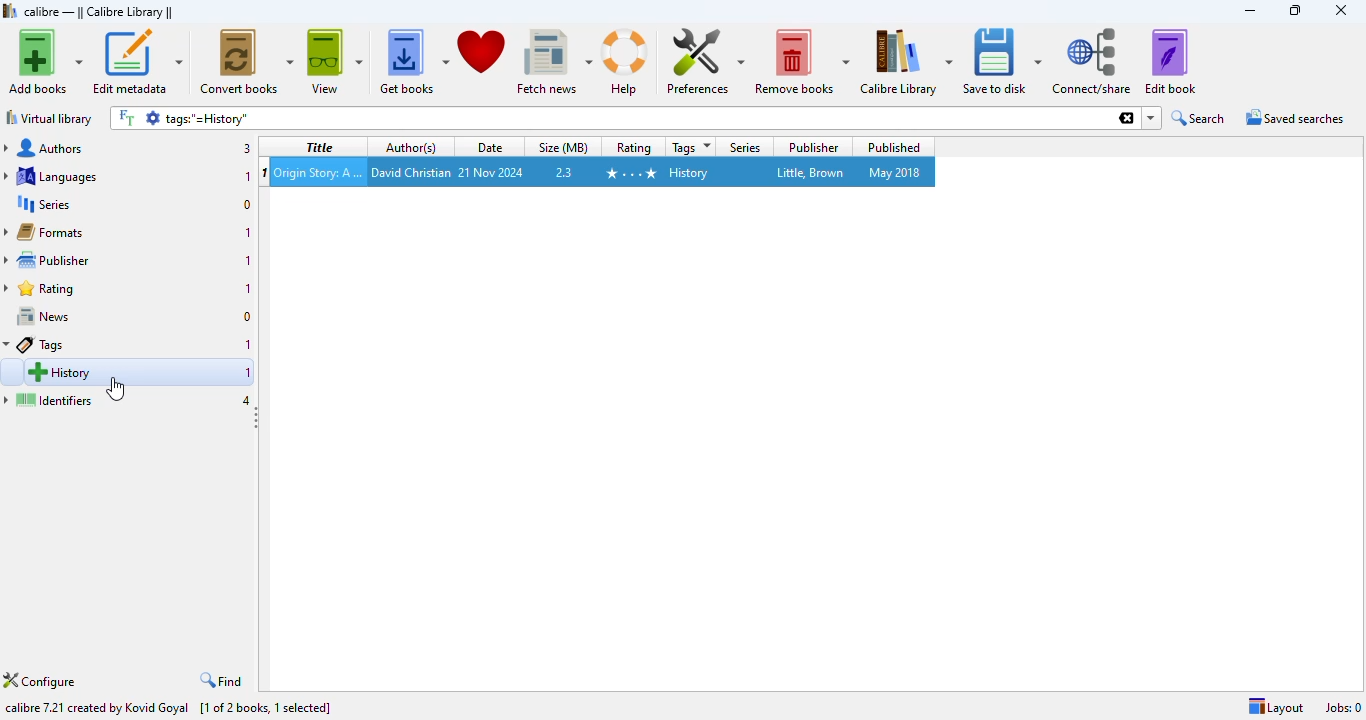 This screenshot has height=720, width=1366. I want to click on logo, so click(9, 11).